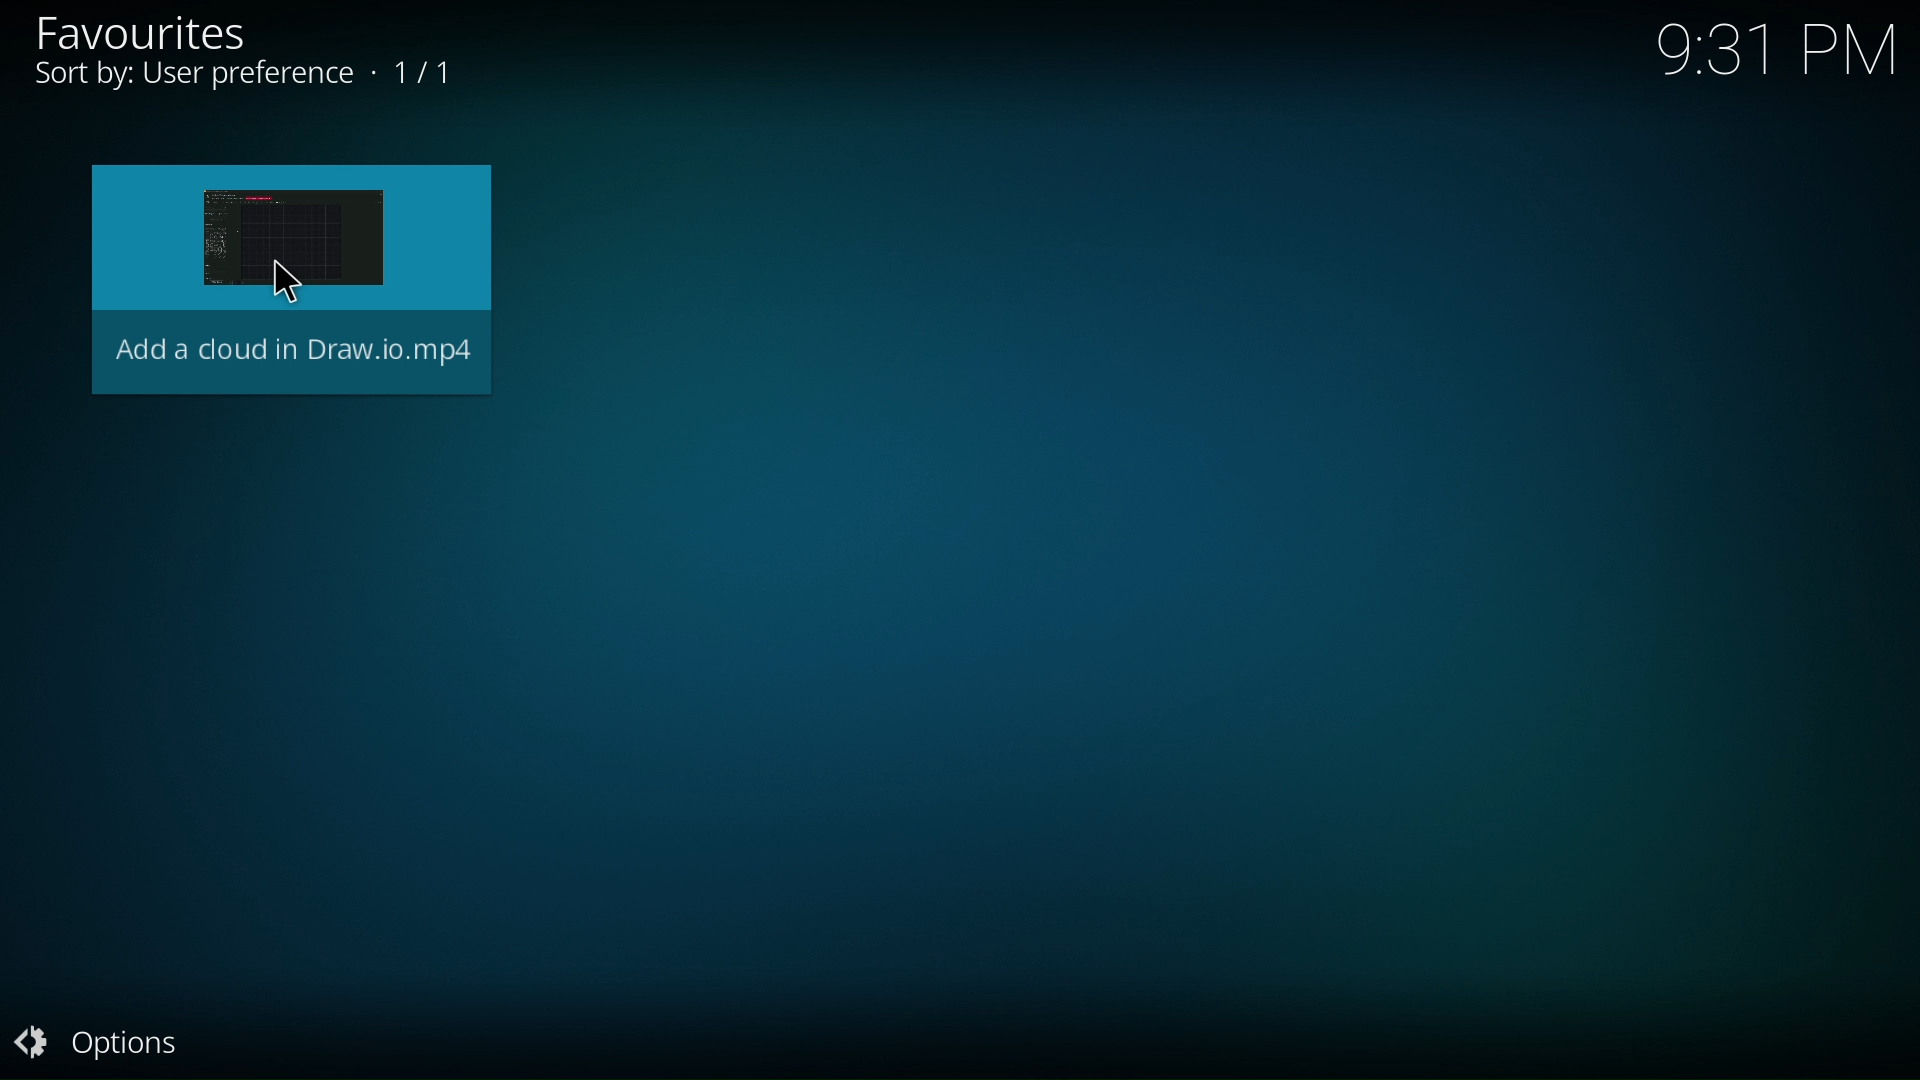 This screenshot has height=1080, width=1920. I want to click on Add a cloud in Draw.io.mp4, so click(300, 277).